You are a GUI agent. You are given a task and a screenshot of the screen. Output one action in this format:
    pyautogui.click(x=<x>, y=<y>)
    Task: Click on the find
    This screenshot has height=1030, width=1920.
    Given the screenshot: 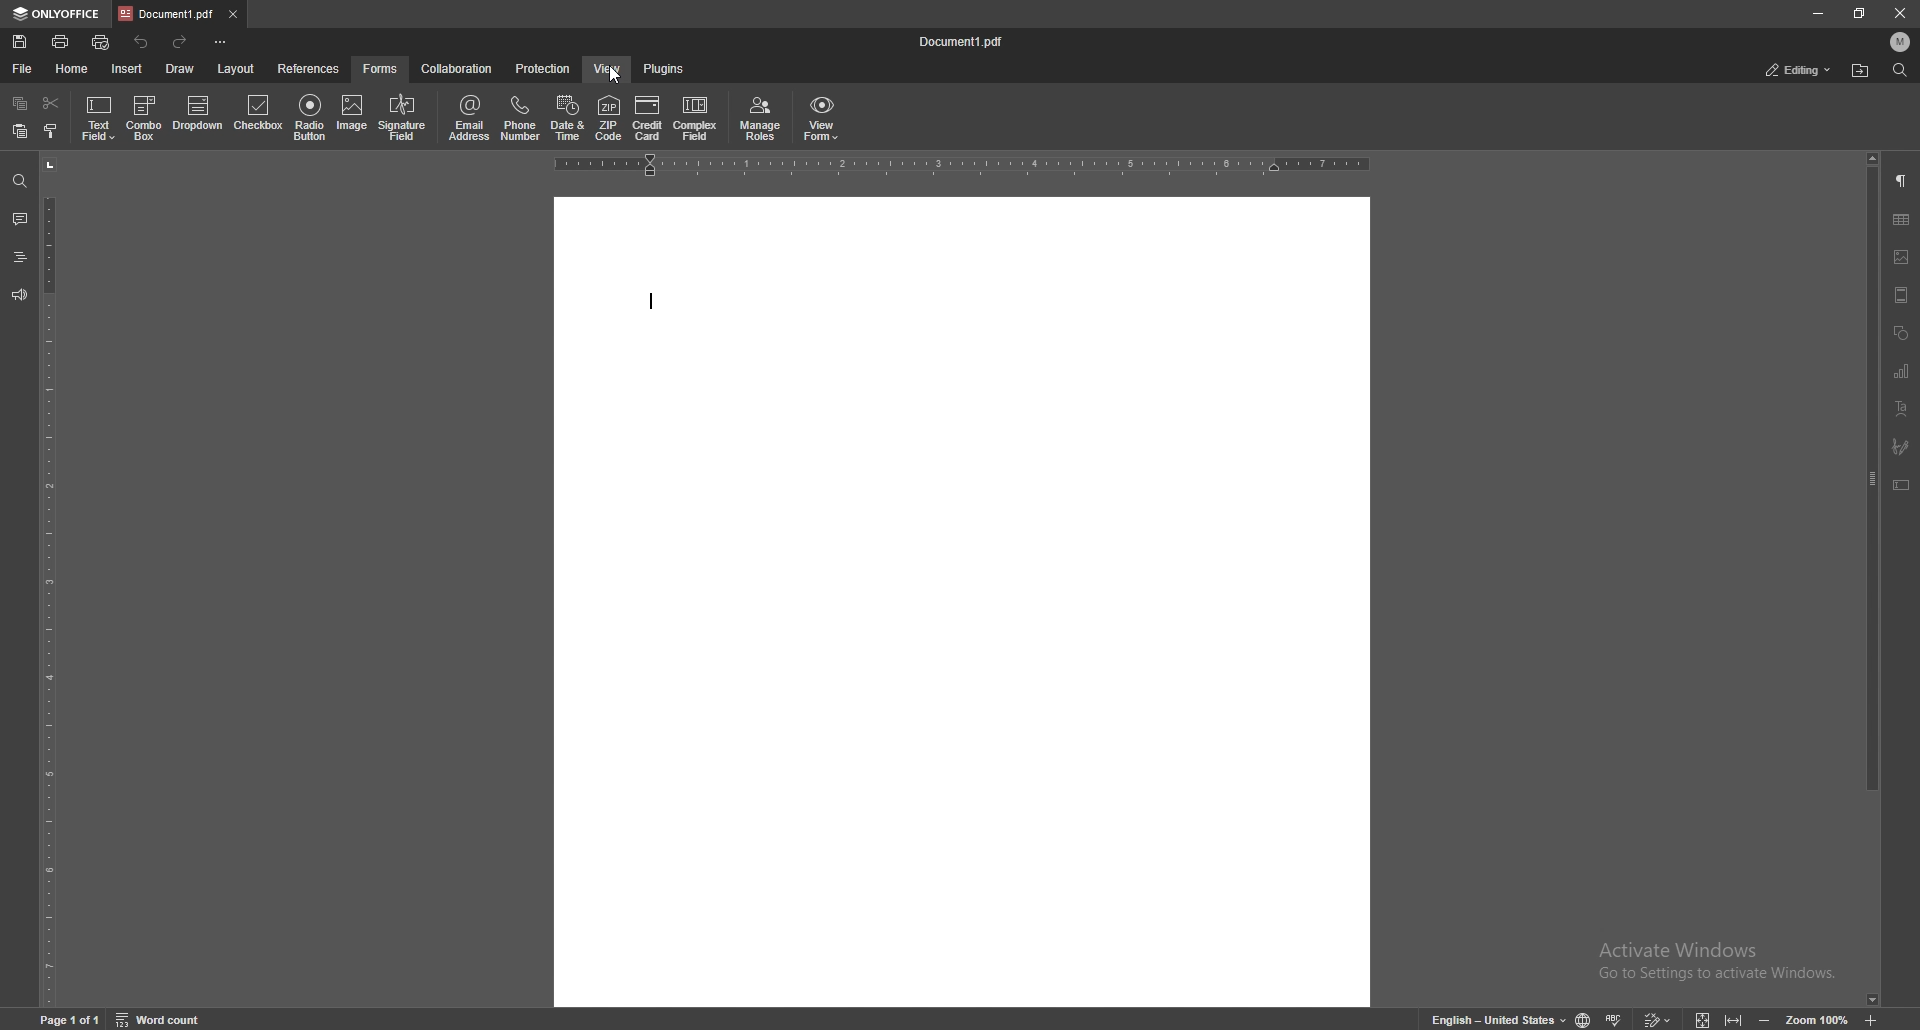 What is the action you would take?
    pyautogui.click(x=1900, y=70)
    